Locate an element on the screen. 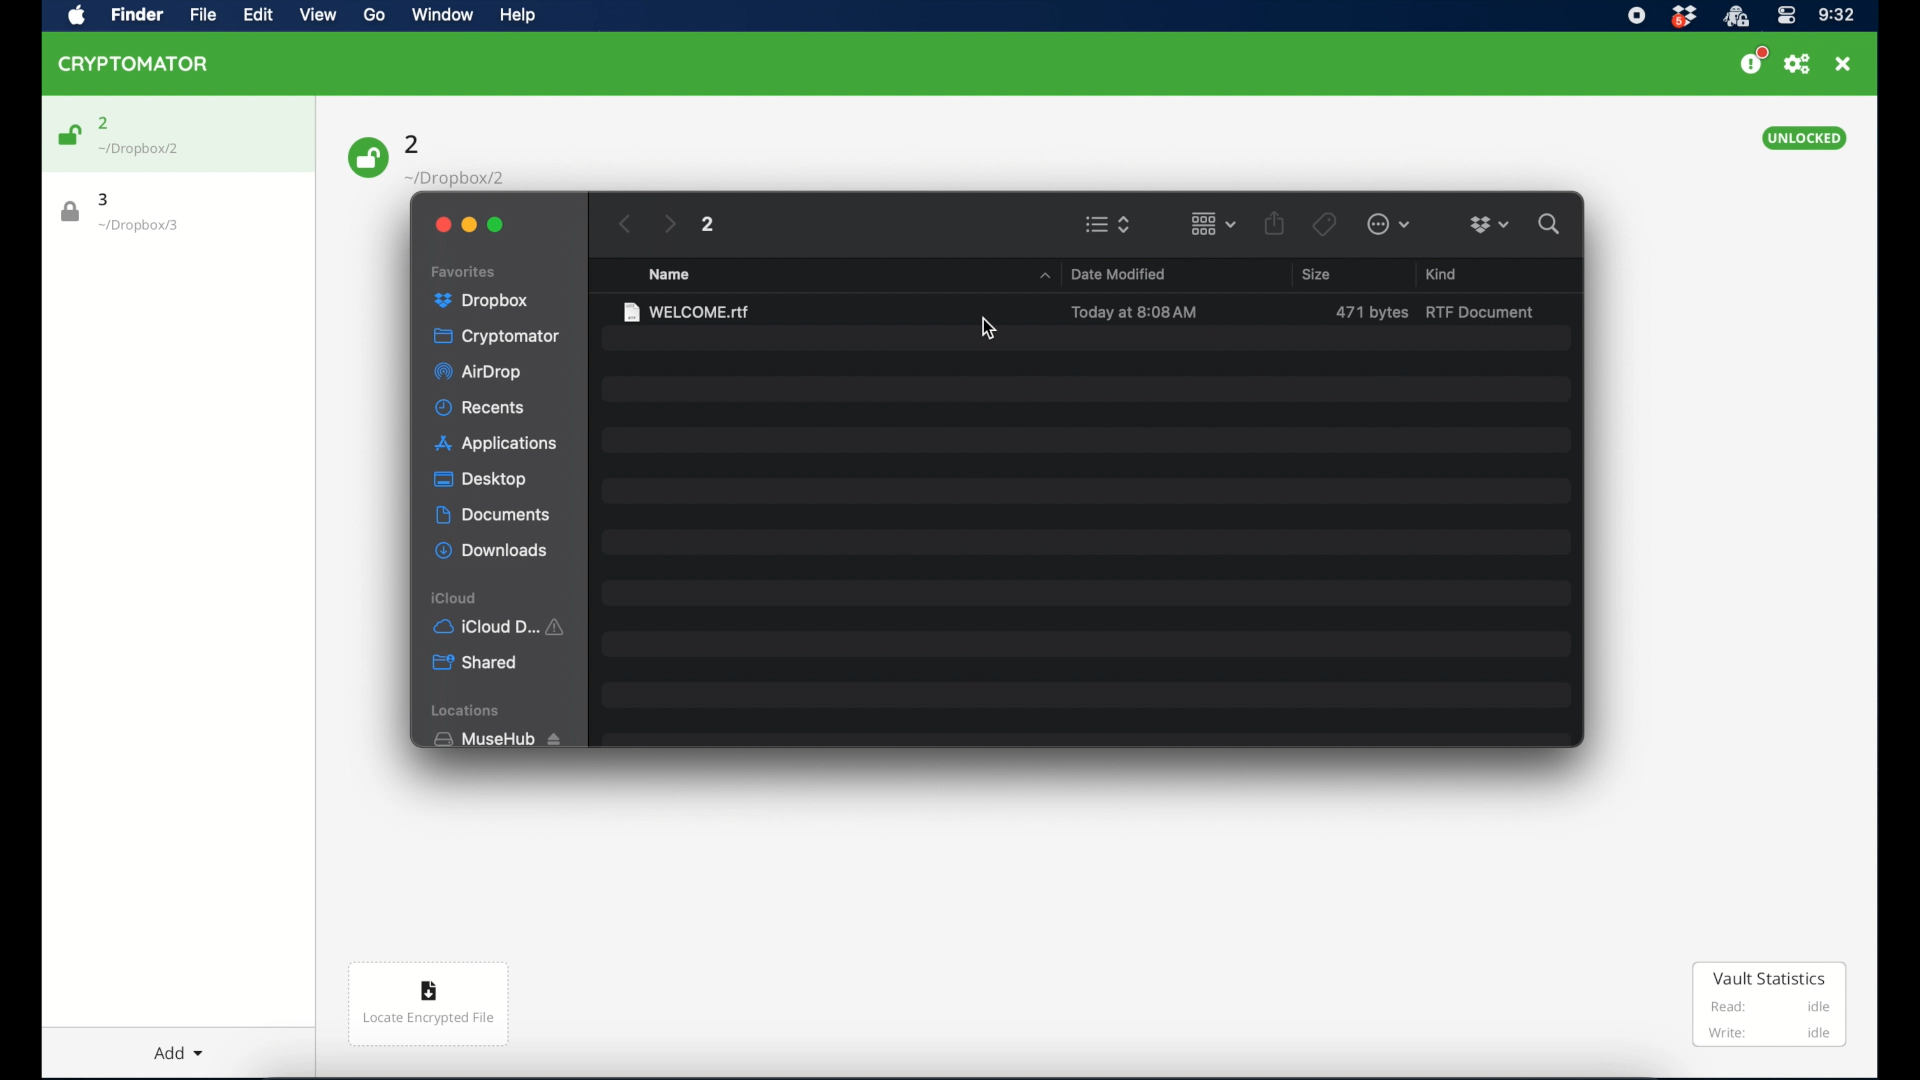 This screenshot has width=1920, height=1080. more options is located at coordinates (1388, 225).